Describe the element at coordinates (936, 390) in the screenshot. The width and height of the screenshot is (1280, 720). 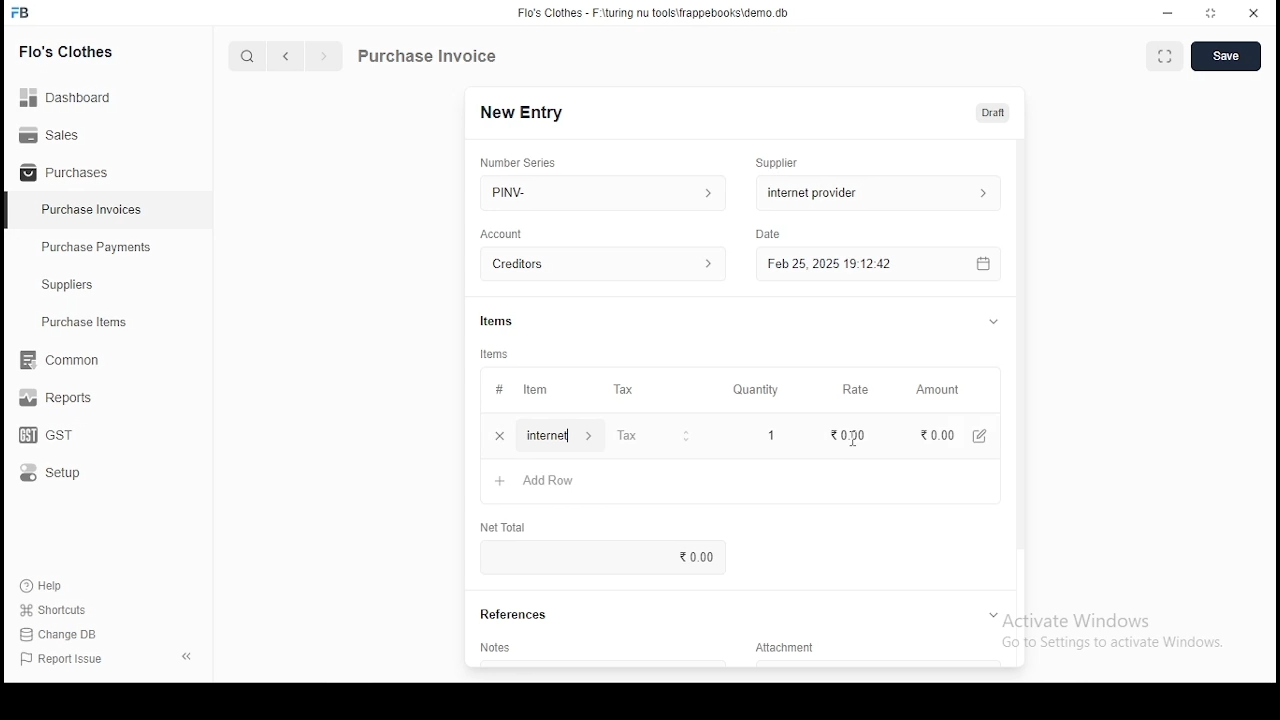
I see `amount` at that location.